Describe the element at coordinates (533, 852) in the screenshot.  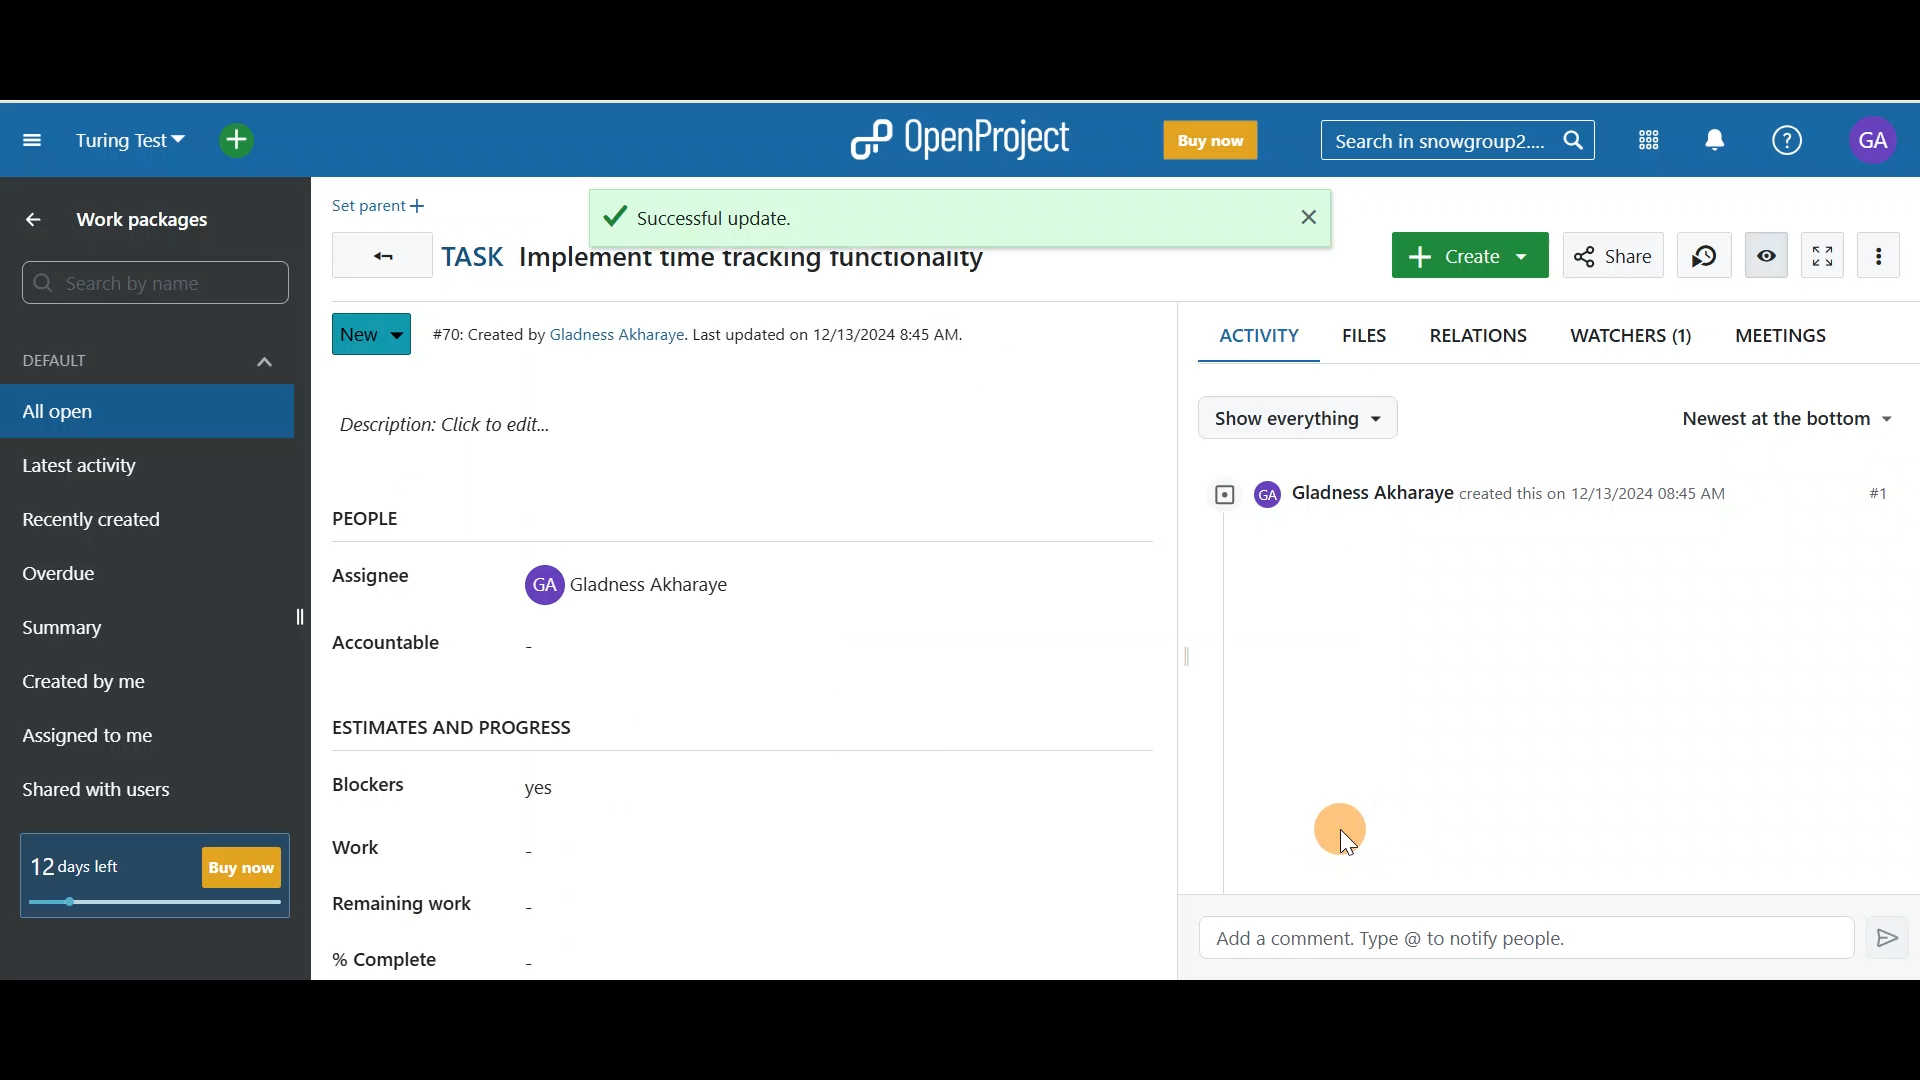
I see `Work` at that location.